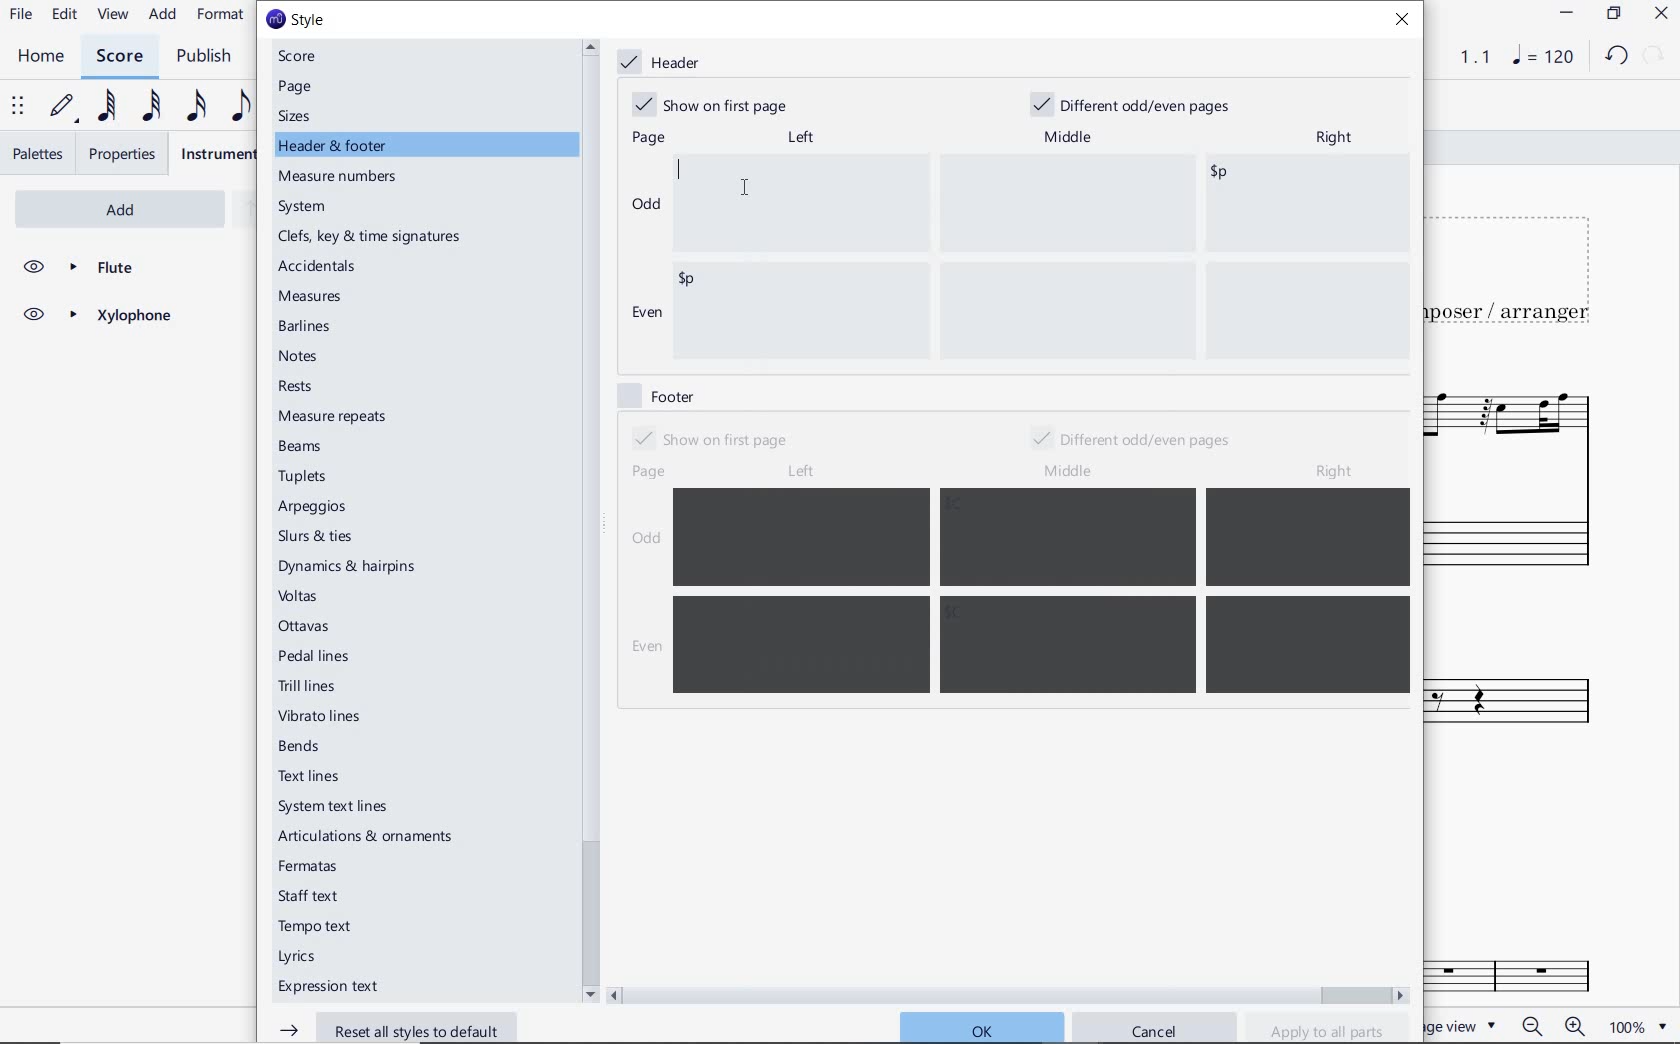 Image resolution: width=1680 pixels, height=1044 pixels. What do you see at coordinates (96, 268) in the screenshot?
I see `FLUTE` at bounding box center [96, 268].